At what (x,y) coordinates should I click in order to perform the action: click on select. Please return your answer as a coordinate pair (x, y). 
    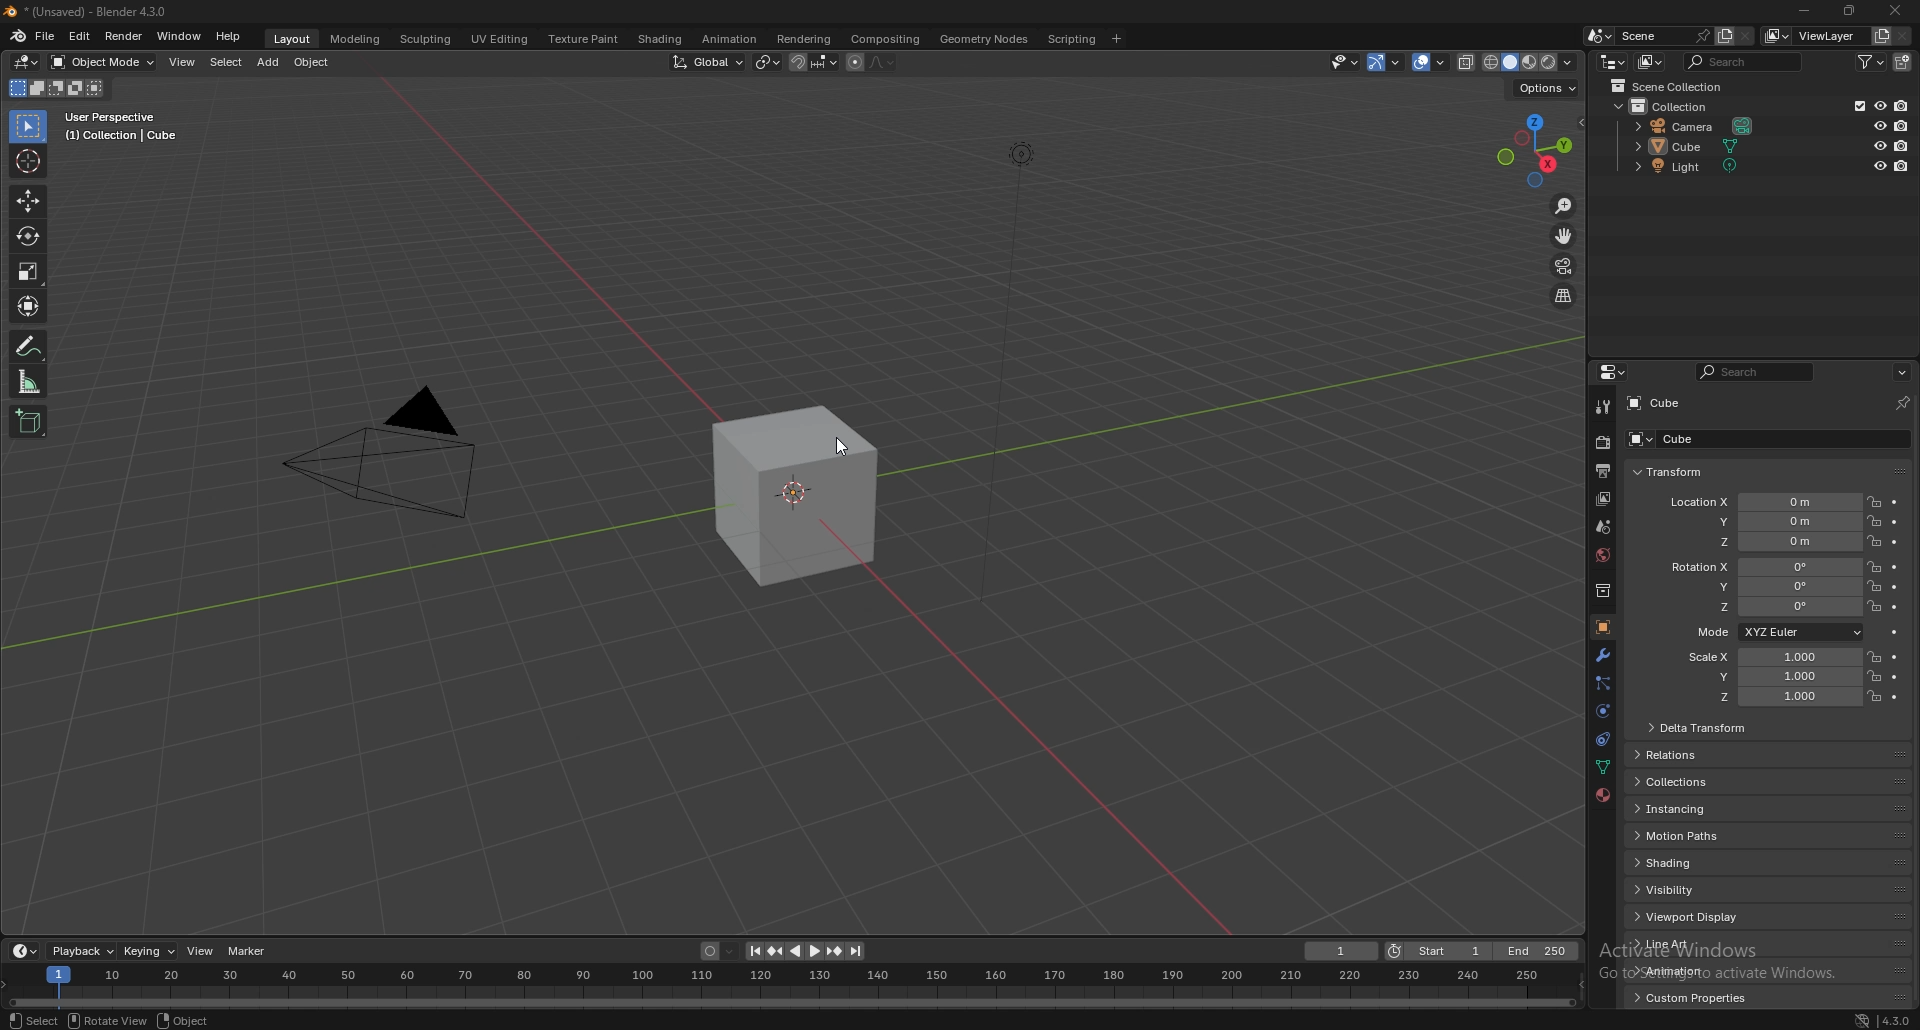
    Looking at the image, I should click on (225, 63).